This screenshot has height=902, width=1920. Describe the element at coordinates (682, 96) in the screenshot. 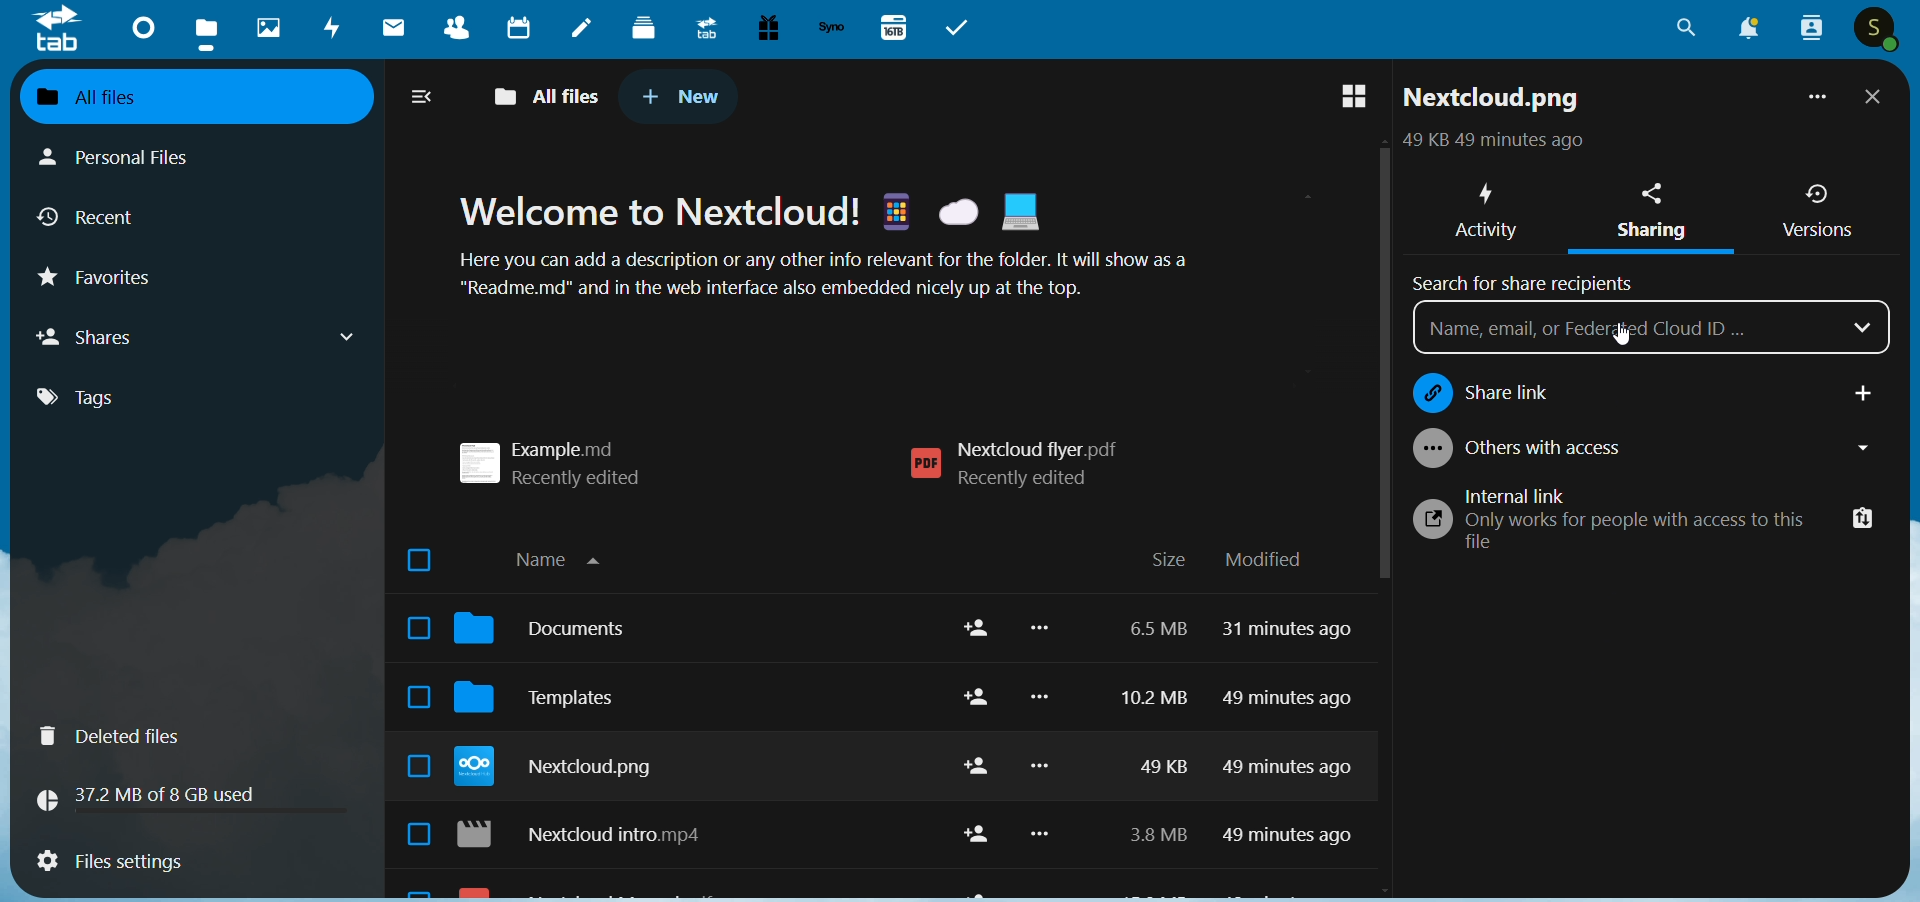

I see `new tab` at that location.